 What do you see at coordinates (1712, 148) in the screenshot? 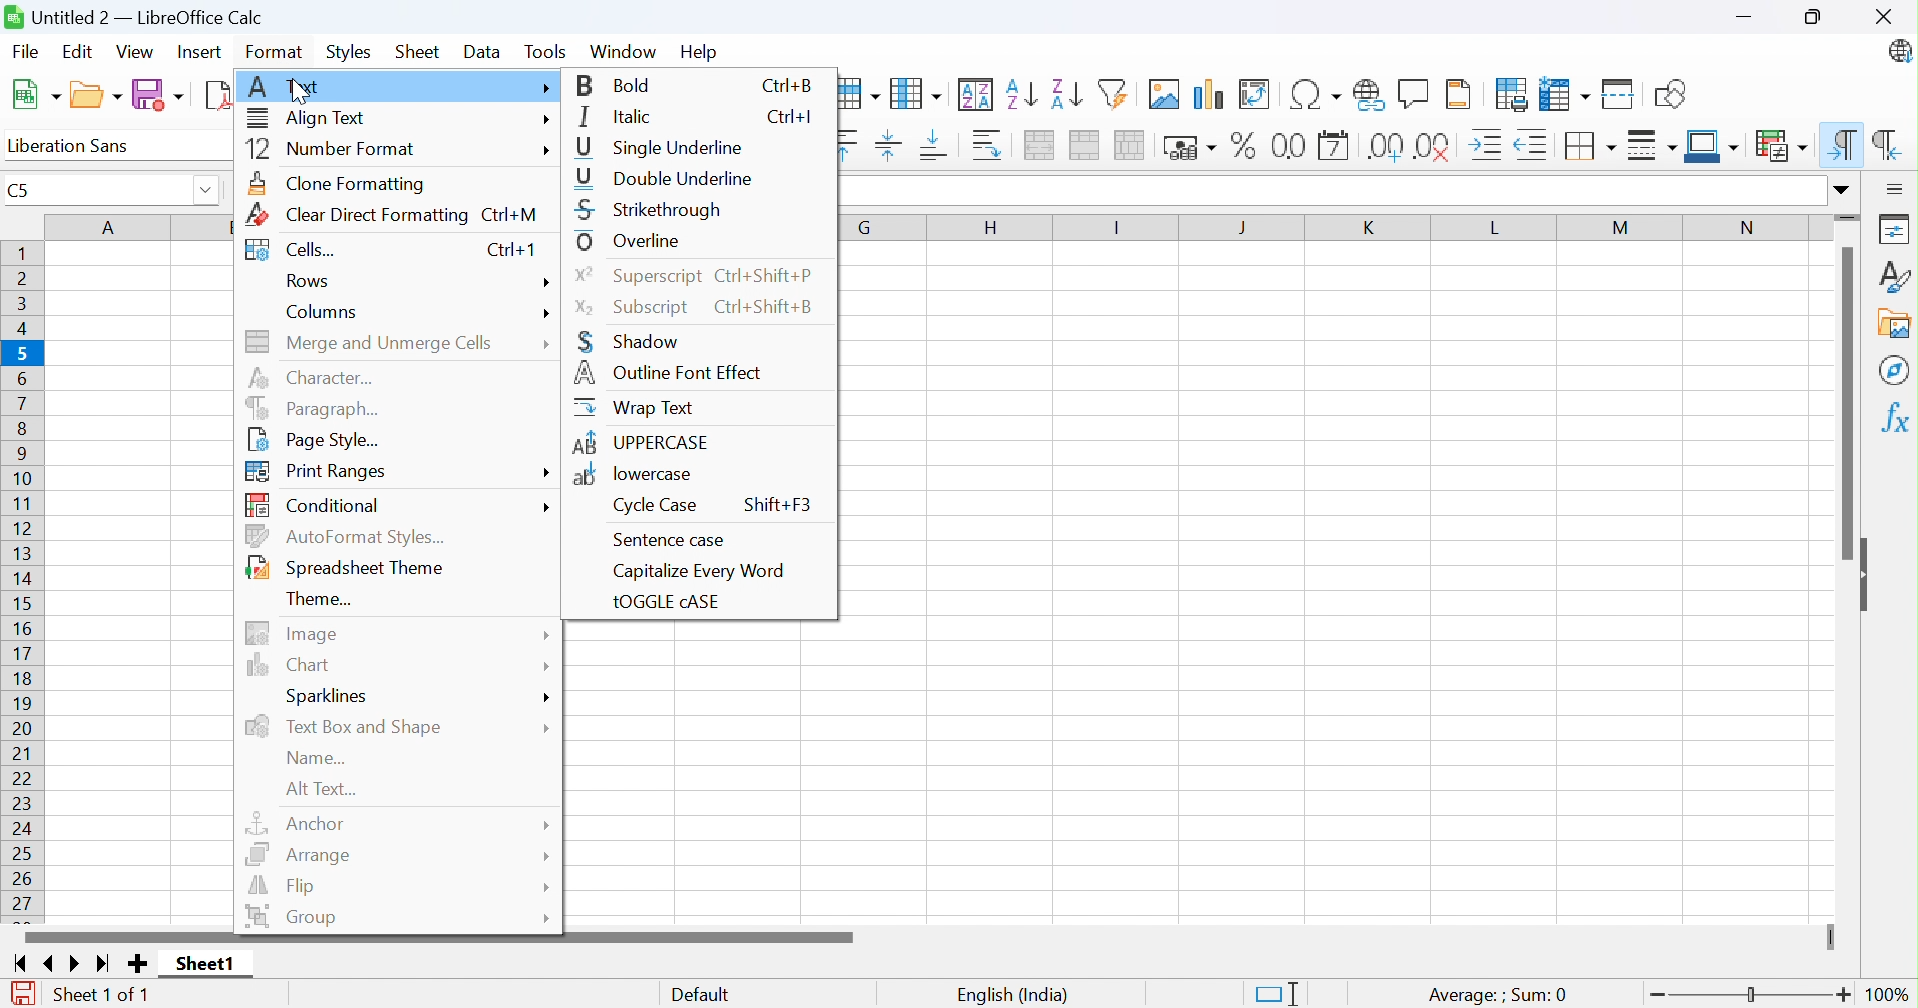
I see `Border color` at bounding box center [1712, 148].